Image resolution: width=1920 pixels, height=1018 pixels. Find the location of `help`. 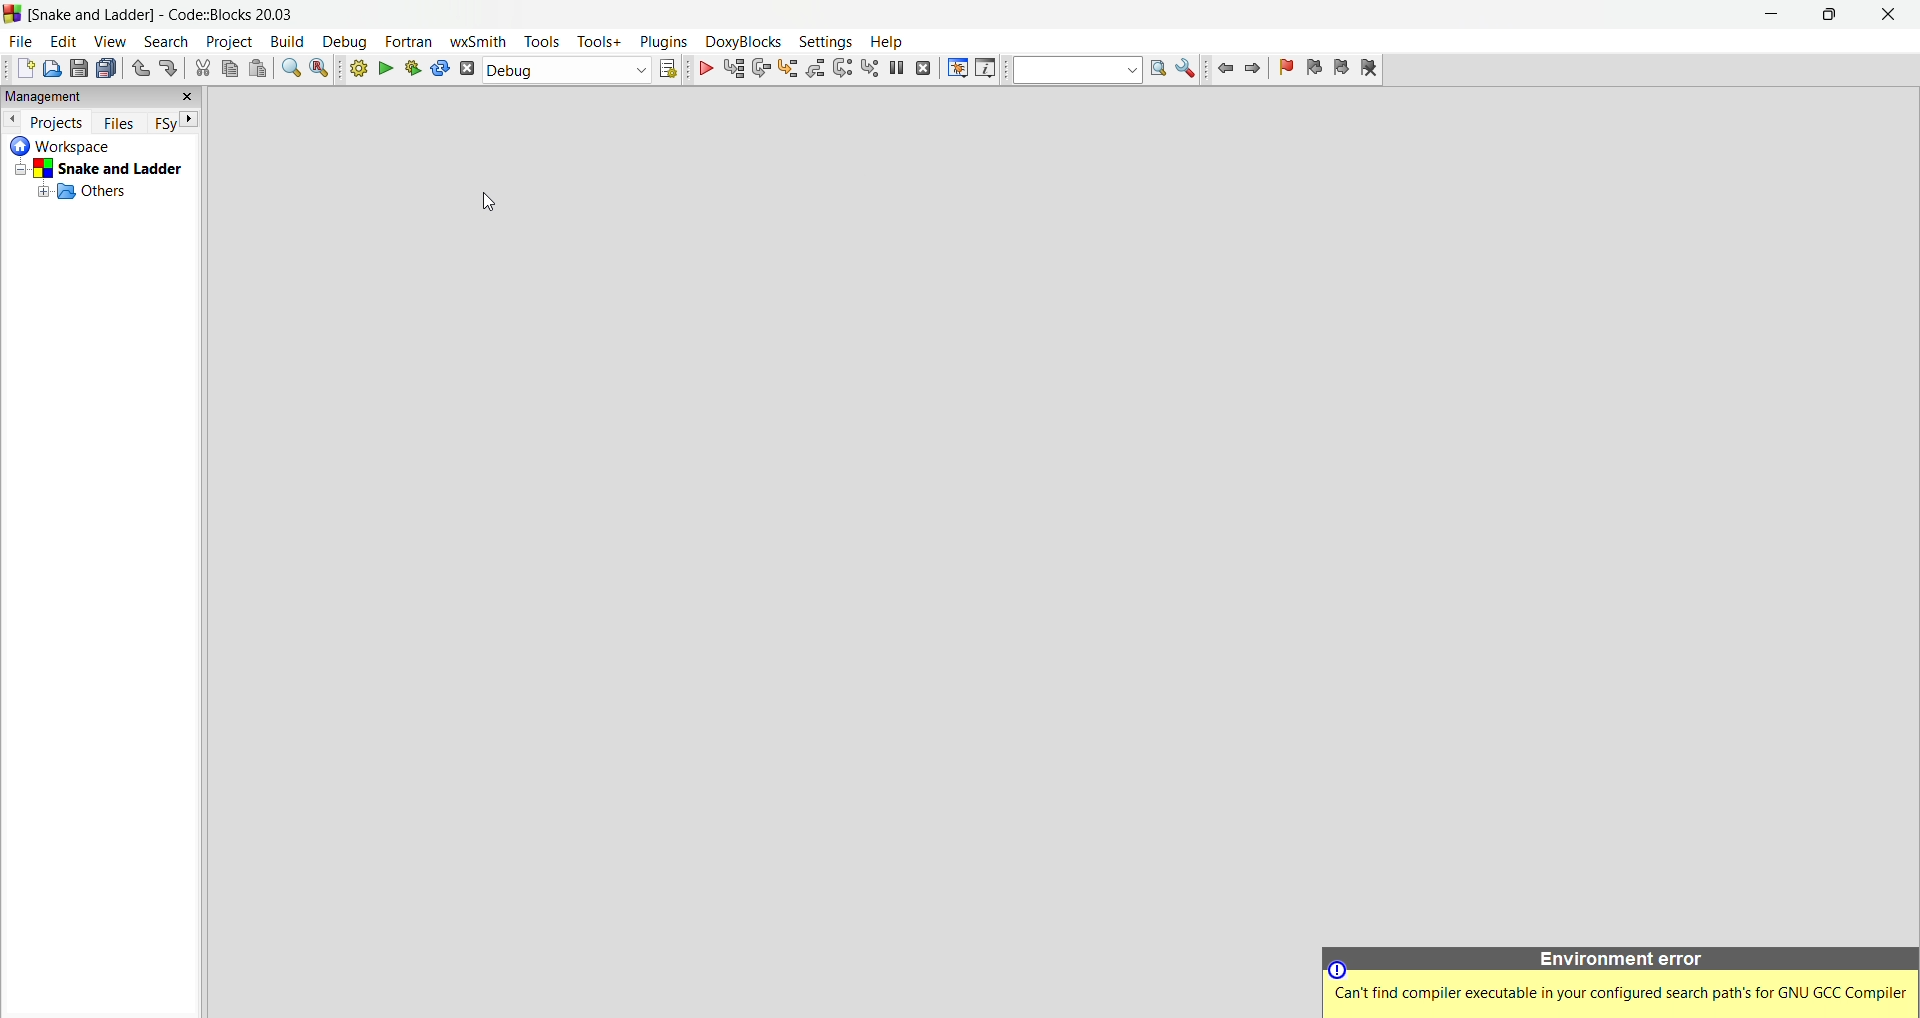

help is located at coordinates (884, 40).